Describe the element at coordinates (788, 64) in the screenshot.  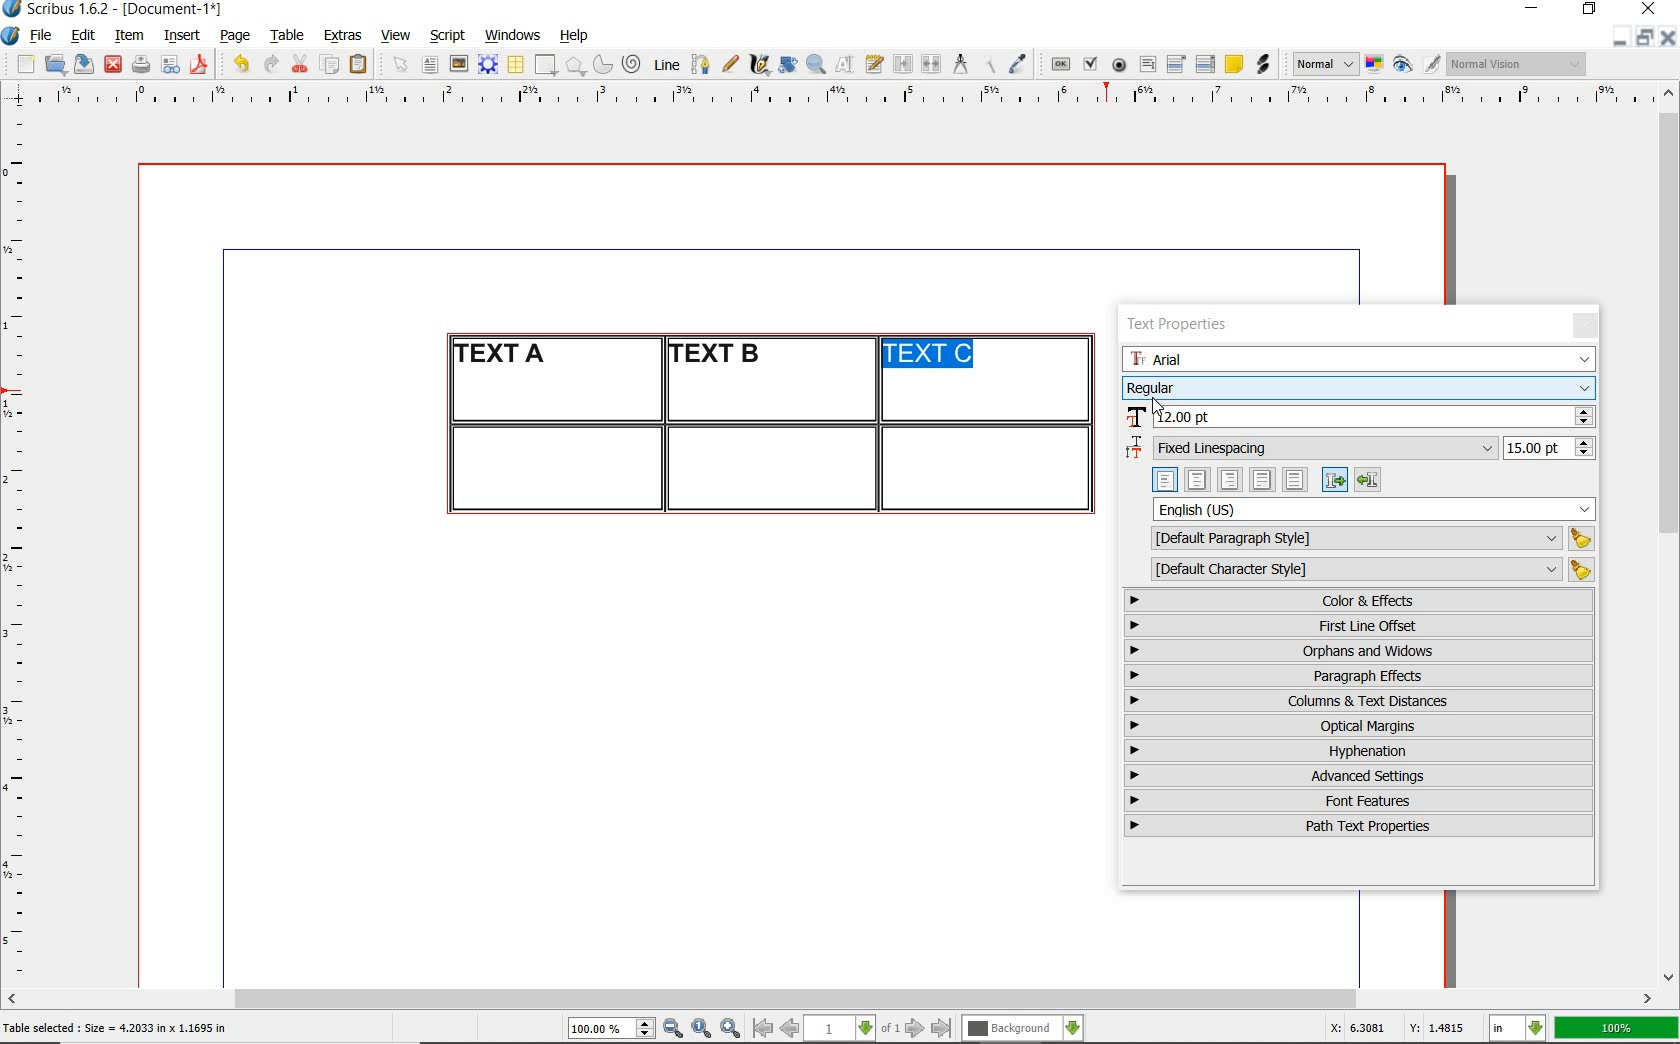
I see `rotate item` at that location.